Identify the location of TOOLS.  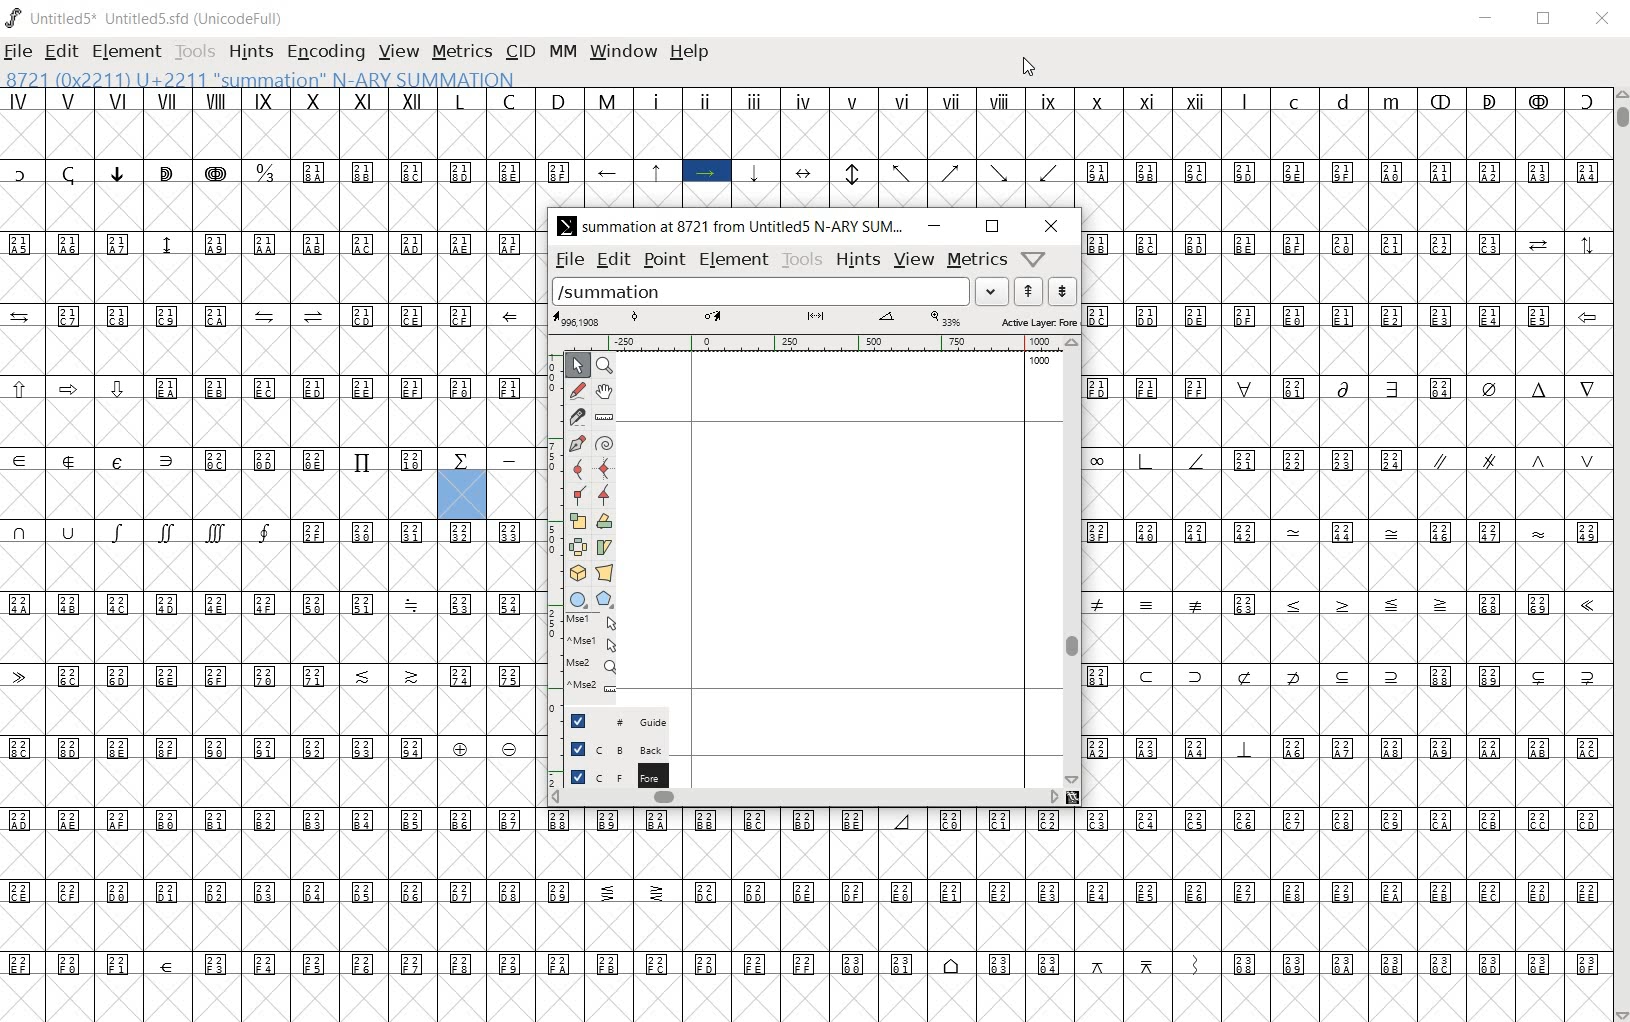
(193, 50).